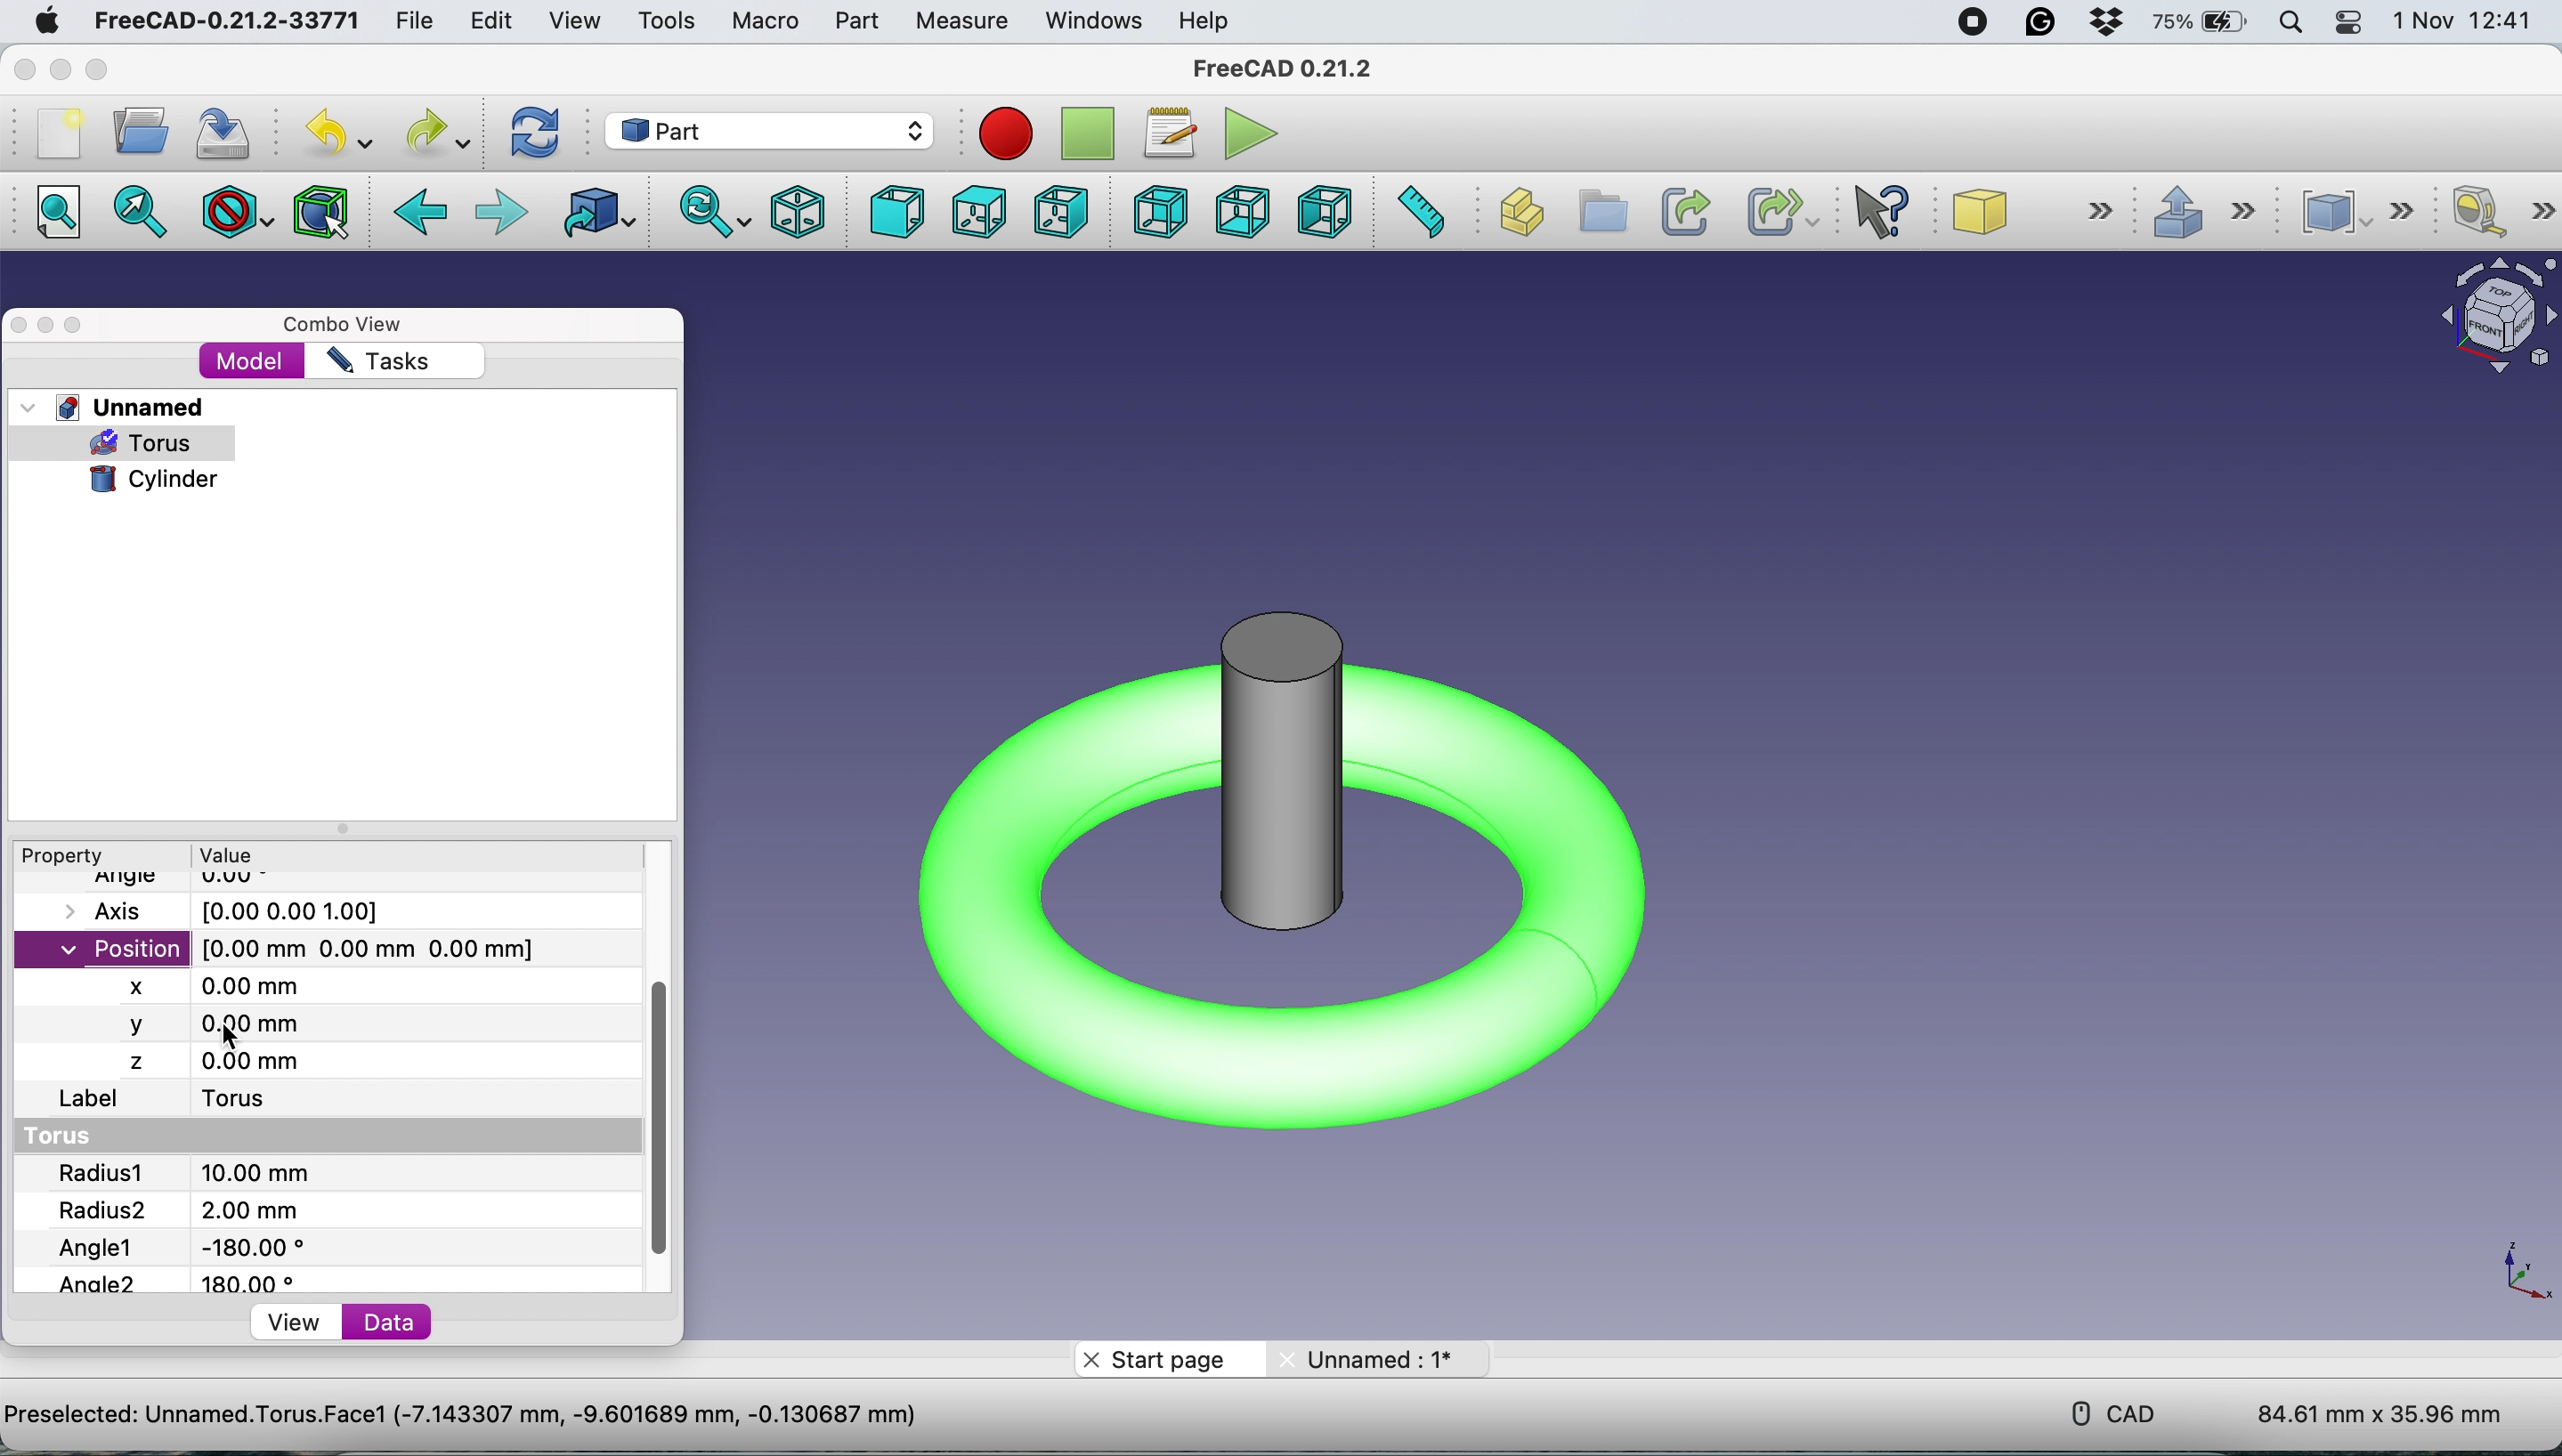 The width and height of the screenshot is (2562, 1456). I want to click on torus, so click(156, 444).